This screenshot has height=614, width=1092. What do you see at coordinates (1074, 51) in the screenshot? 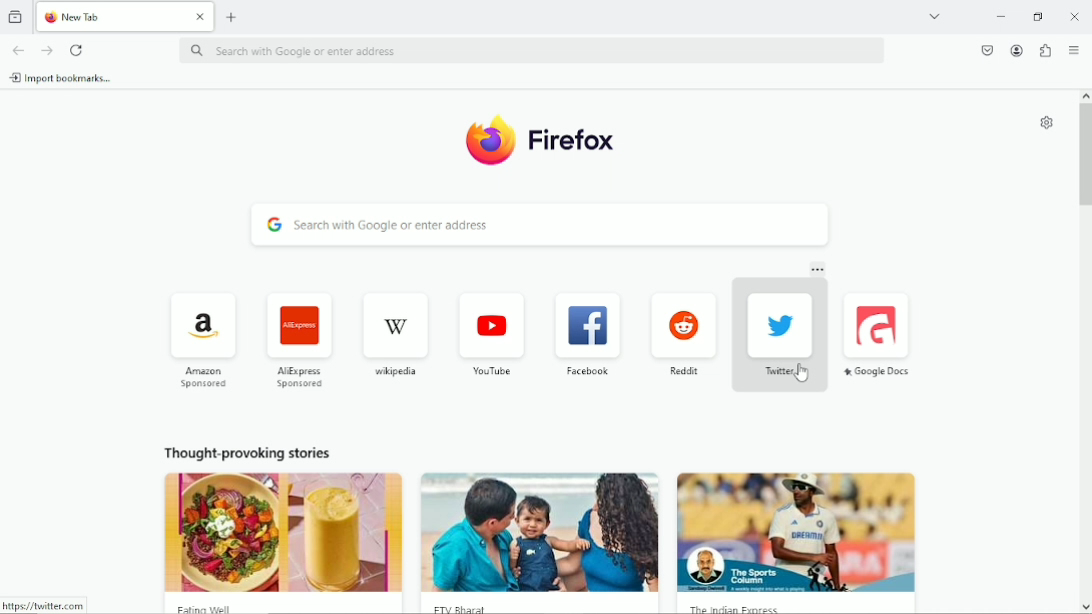
I see `open application menu` at bounding box center [1074, 51].